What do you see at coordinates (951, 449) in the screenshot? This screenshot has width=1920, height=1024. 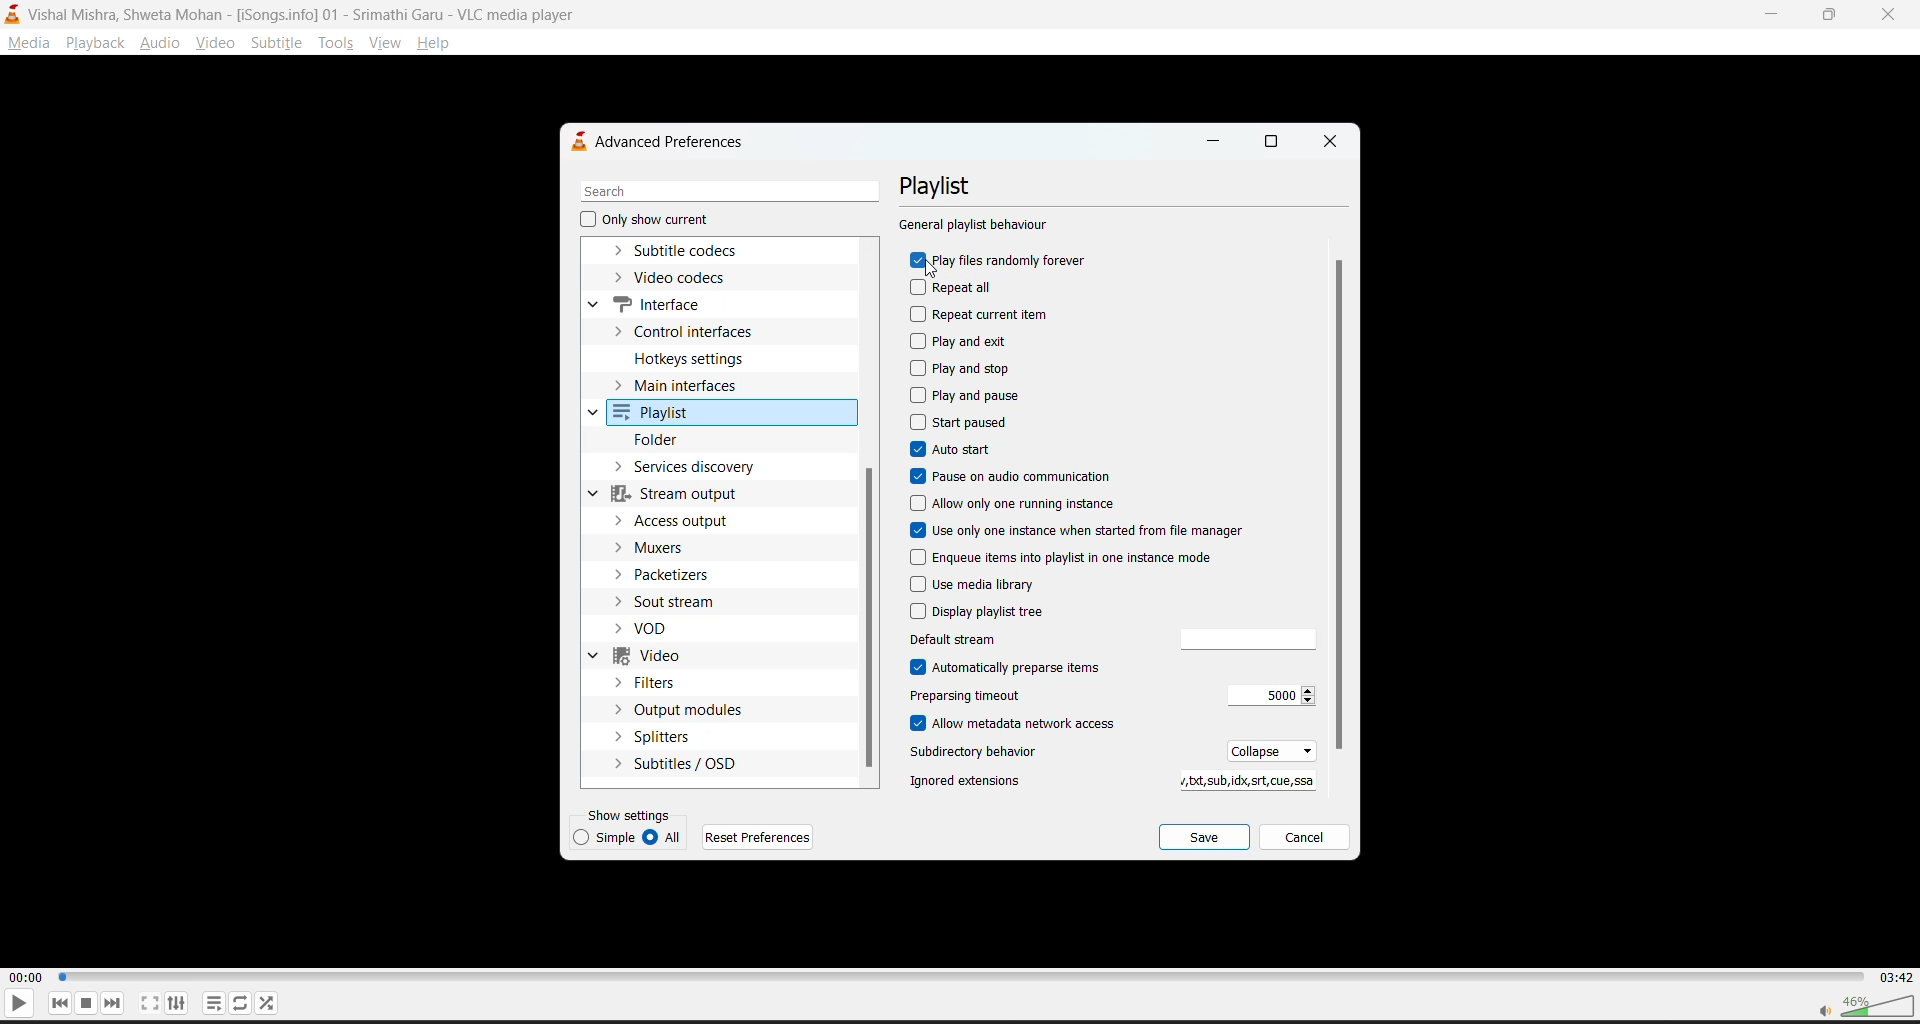 I see `autostart` at bounding box center [951, 449].